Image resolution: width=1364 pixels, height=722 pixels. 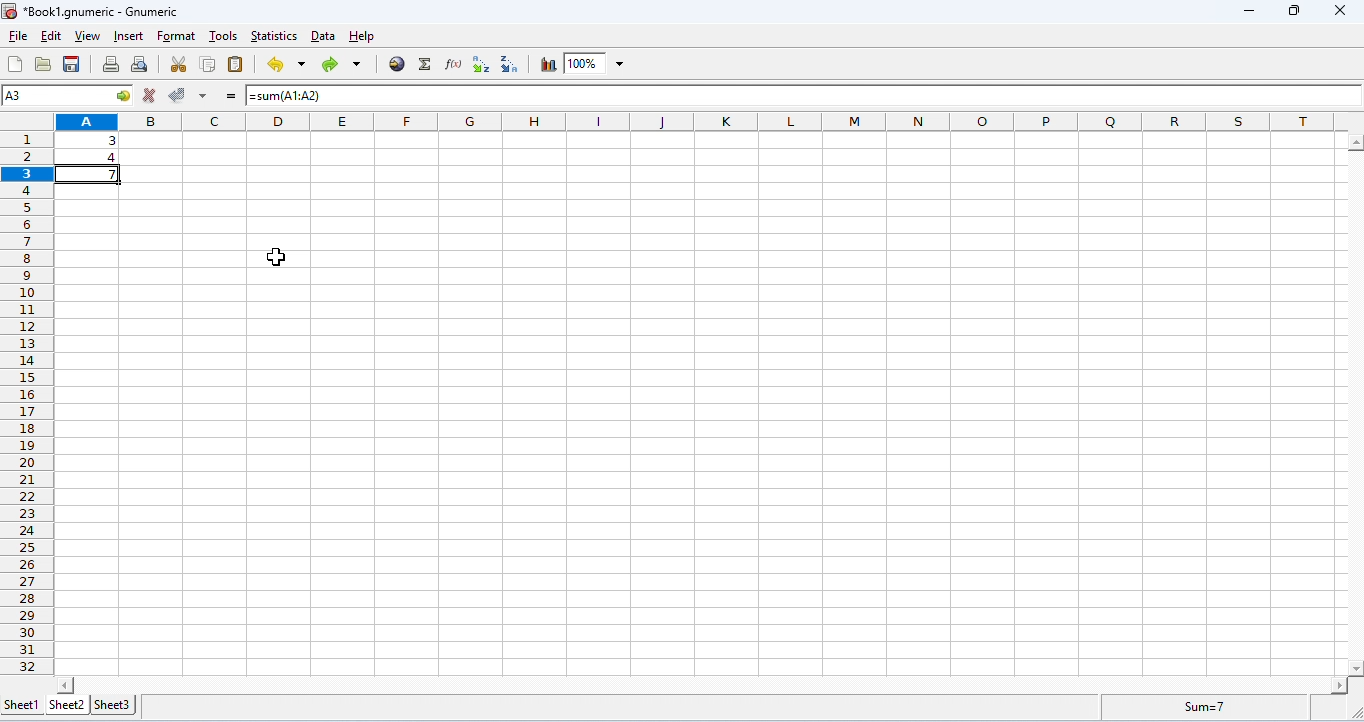 What do you see at coordinates (231, 99) in the screenshot?
I see `=` at bounding box center [231, 99].